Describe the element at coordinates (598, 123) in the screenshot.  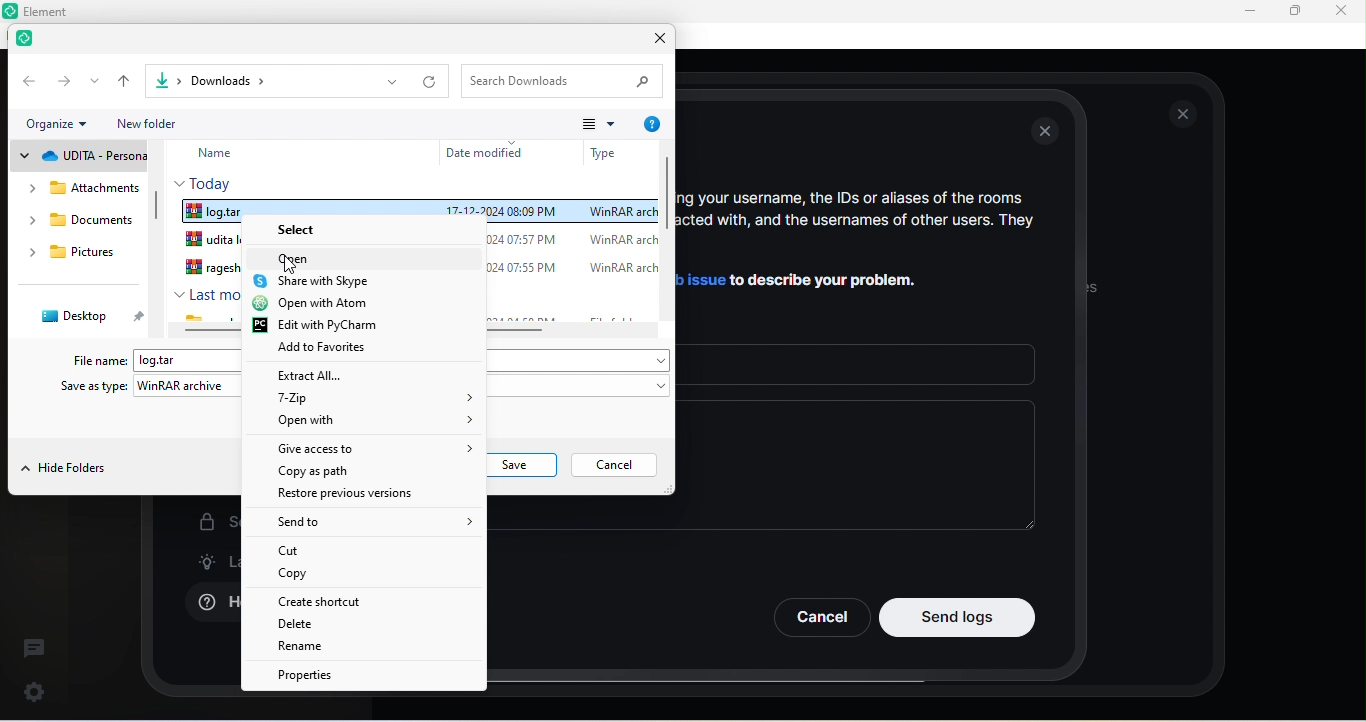
I see `change view` at that location.